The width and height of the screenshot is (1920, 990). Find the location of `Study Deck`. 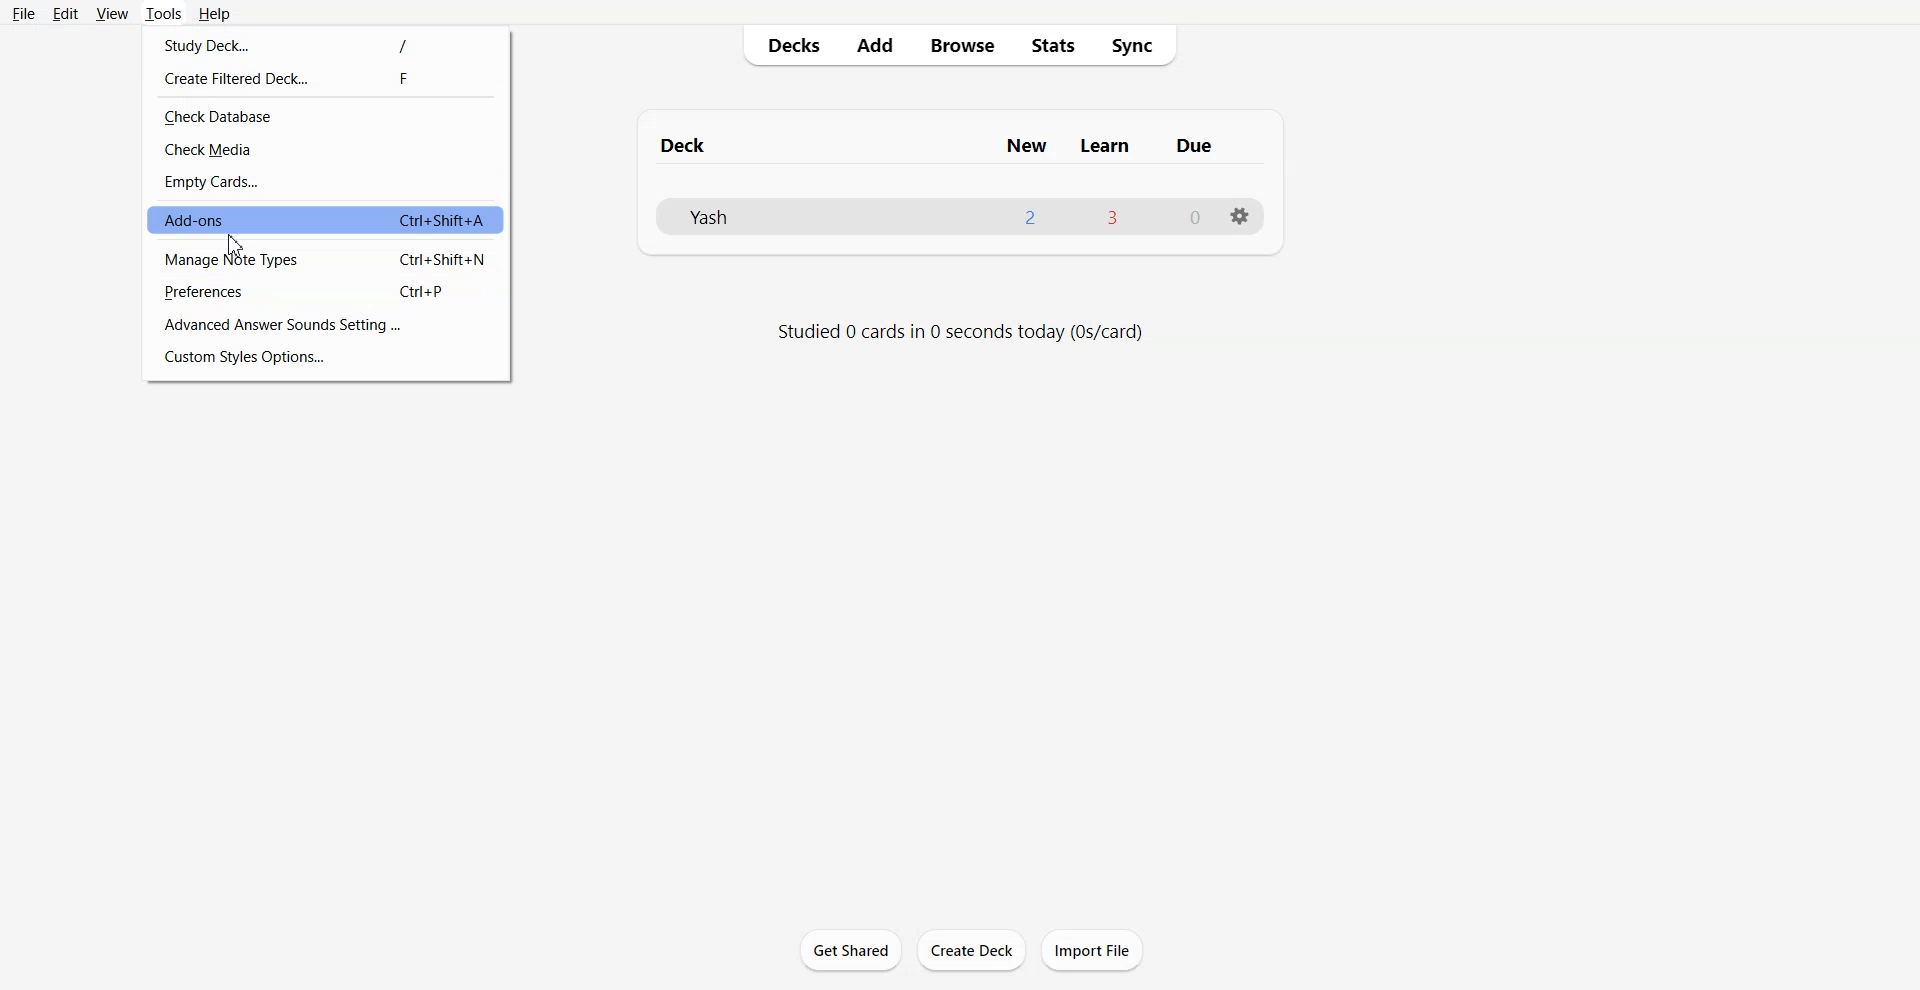

Study Deck is located at coordinates (327, 42).